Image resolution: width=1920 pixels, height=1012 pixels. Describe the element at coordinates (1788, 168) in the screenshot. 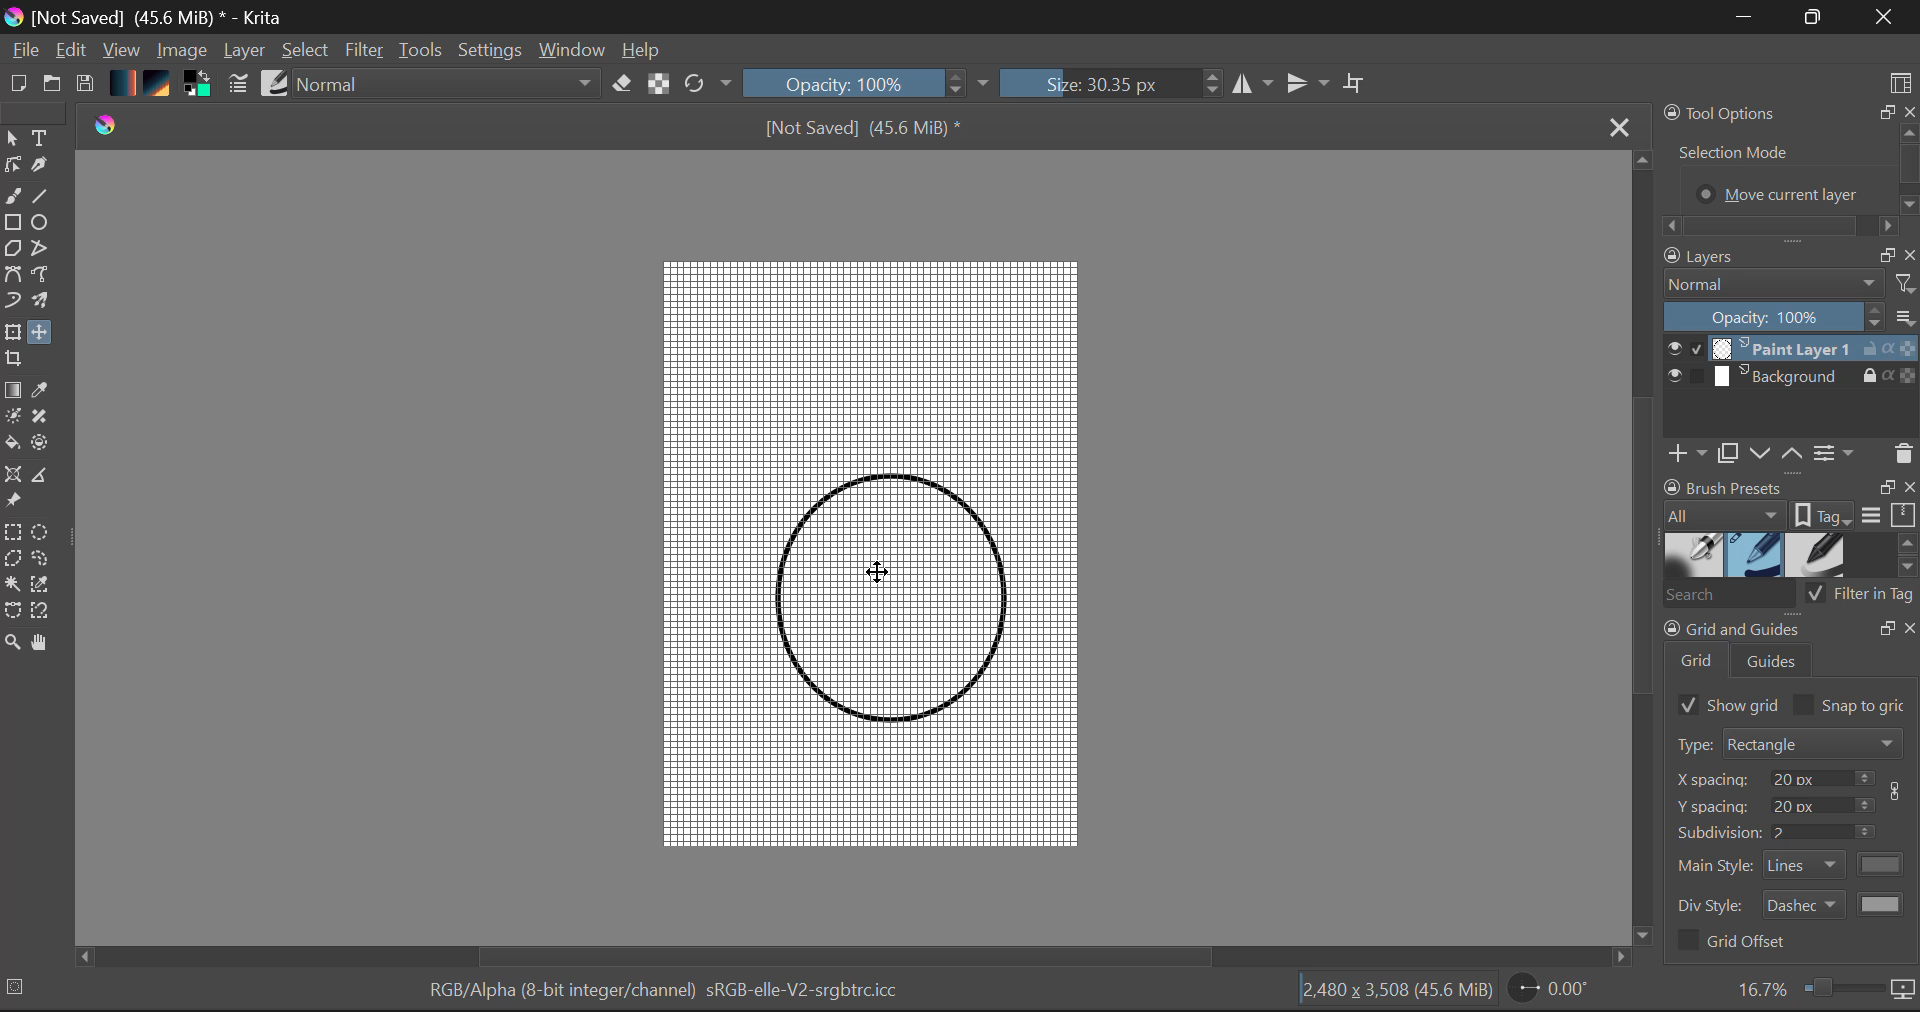

I see `Tool Options` at that location.